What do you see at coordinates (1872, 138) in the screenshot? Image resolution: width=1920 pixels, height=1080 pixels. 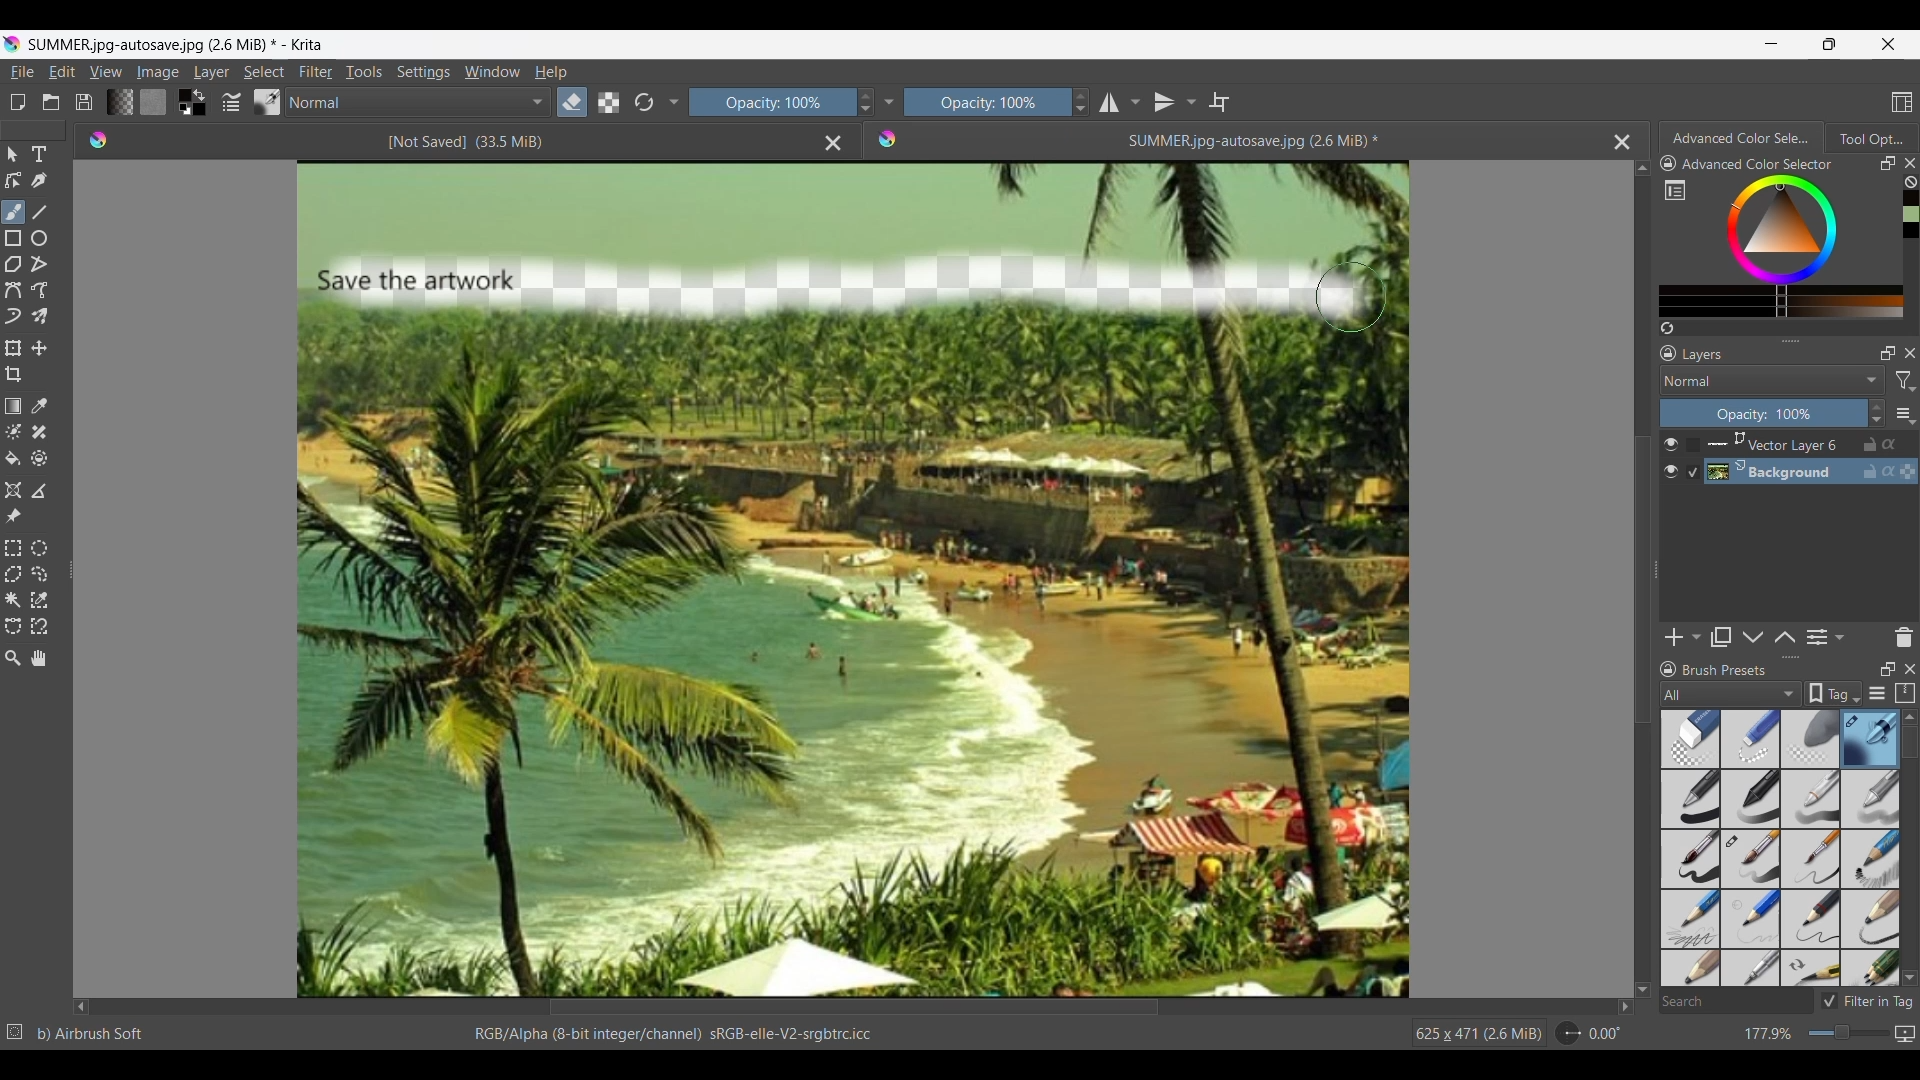 I see `Tool Options` at bounding box center [1872, 138].